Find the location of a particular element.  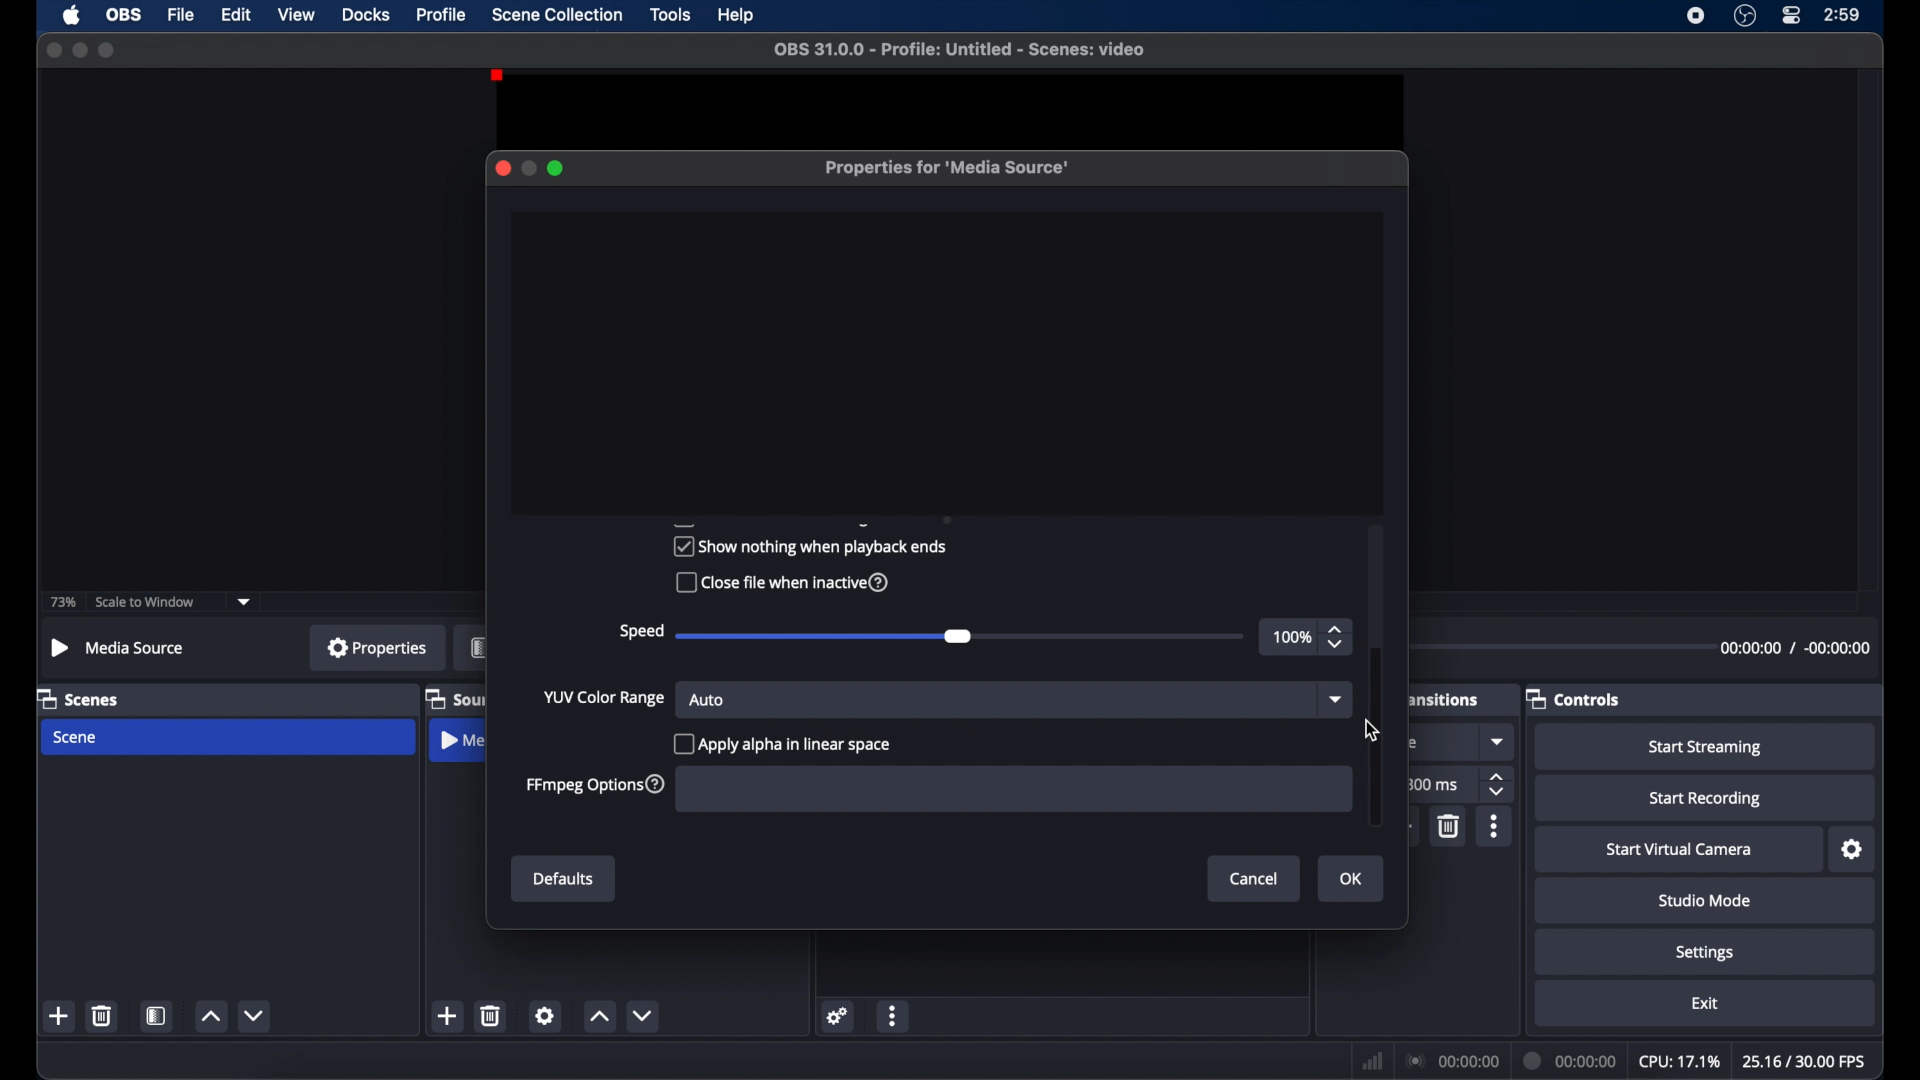

show nothing when playback ends is located at coordinates (809, 546).